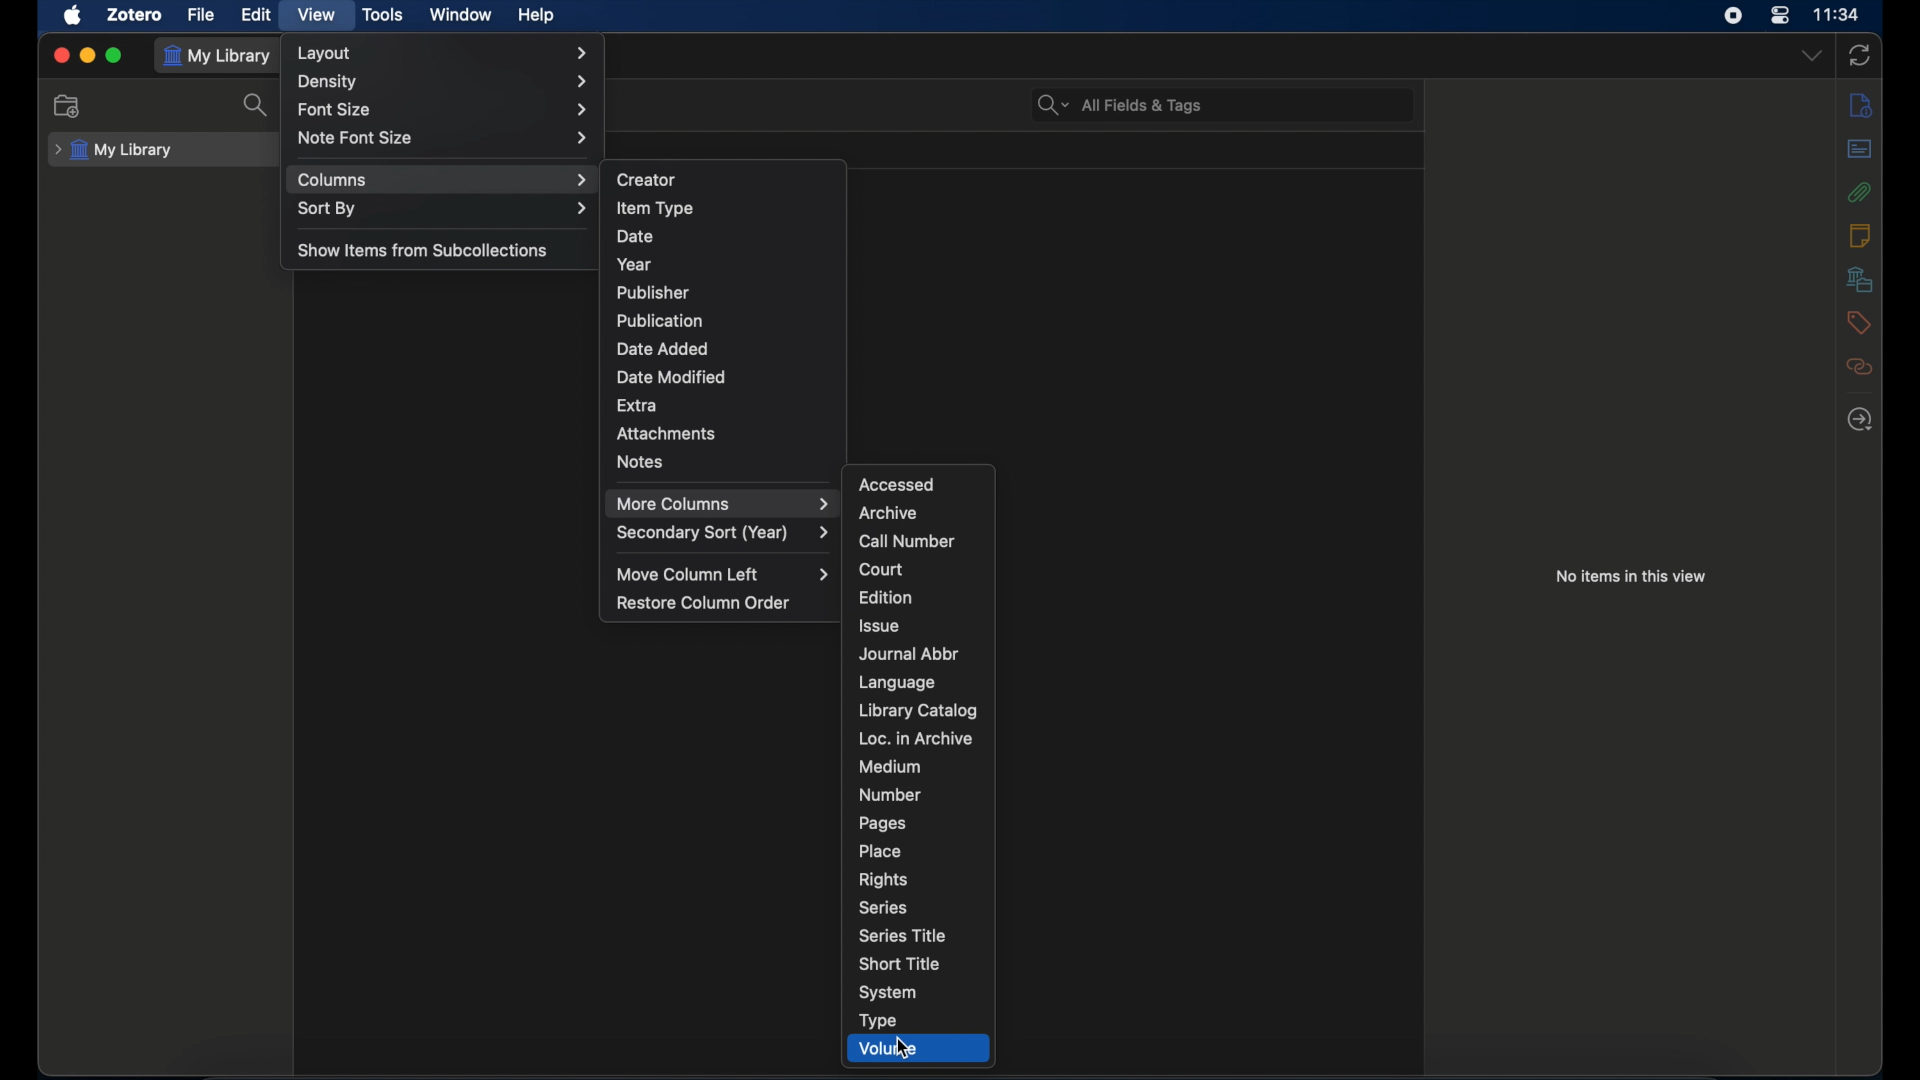  I want to click on edition, so click(888, 597).